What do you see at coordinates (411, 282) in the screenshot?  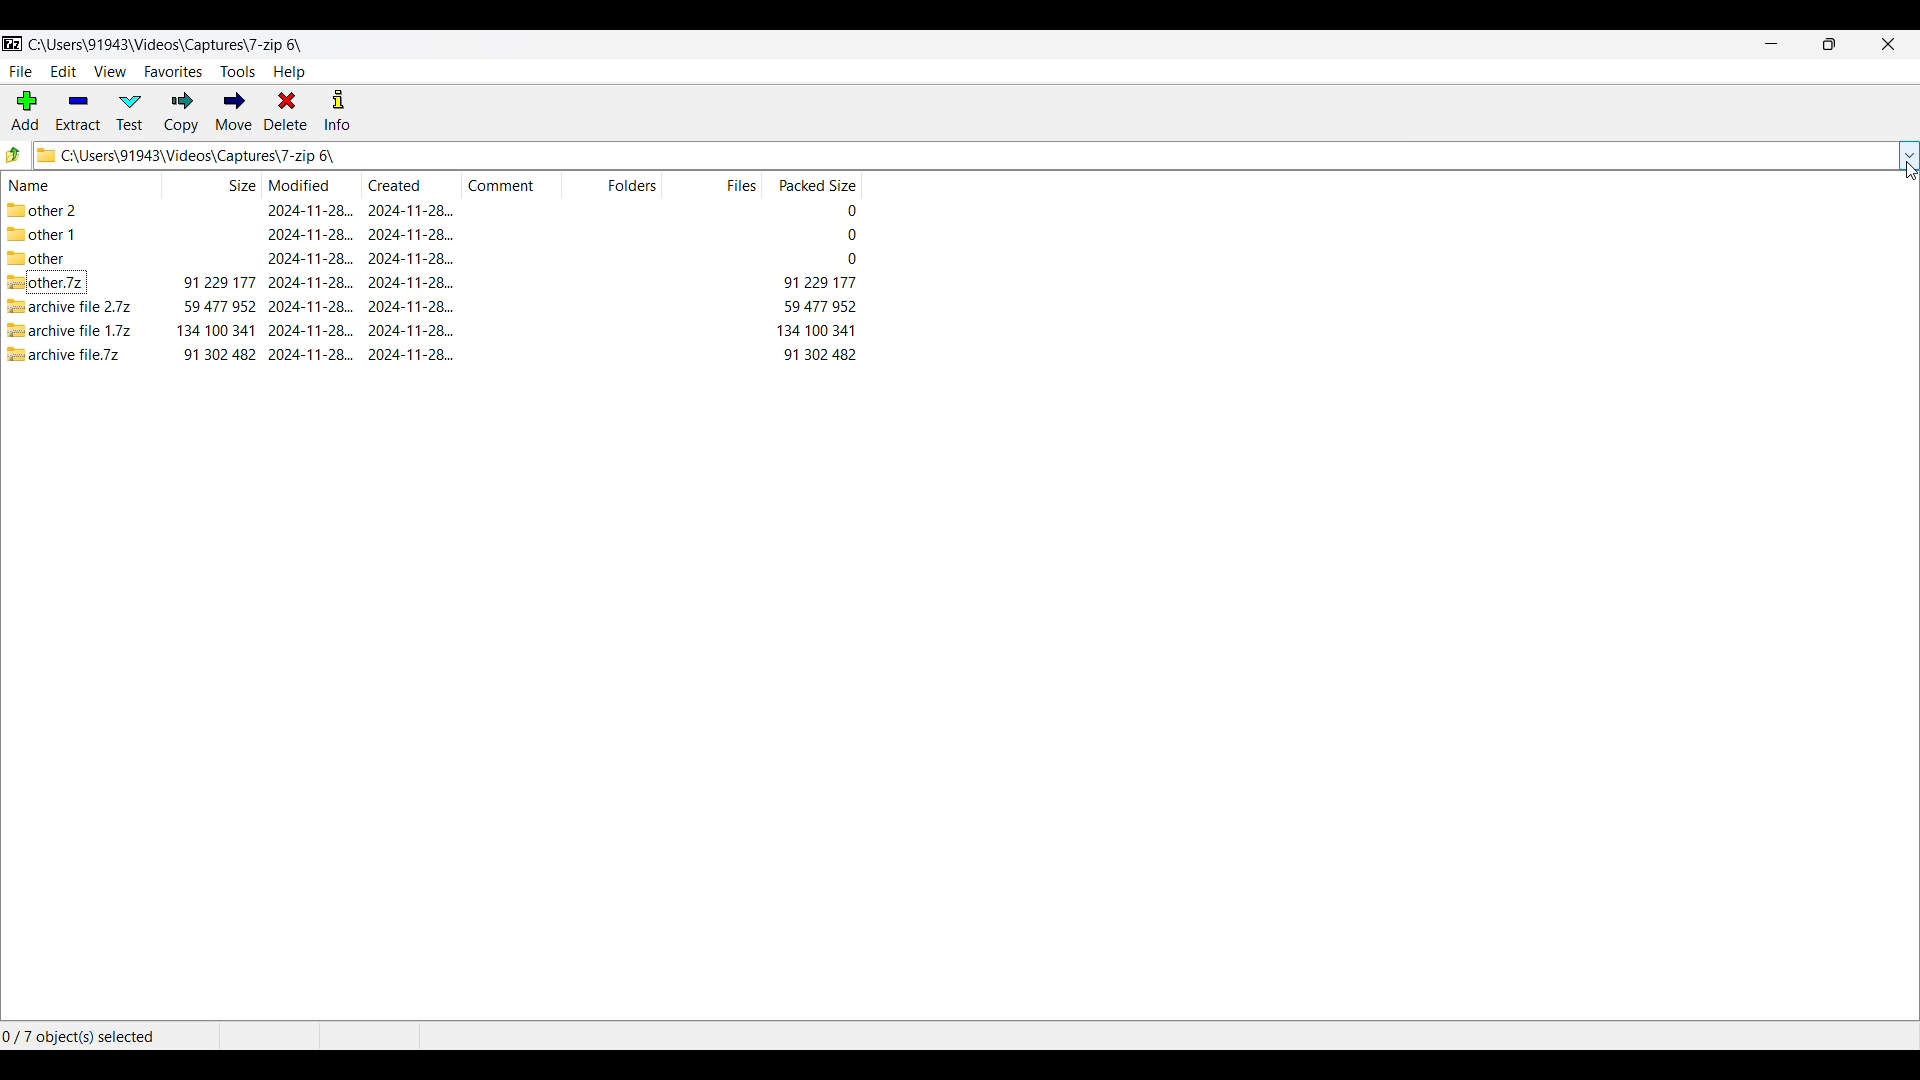 I see `created date & time` at bounding box center [411, 282].